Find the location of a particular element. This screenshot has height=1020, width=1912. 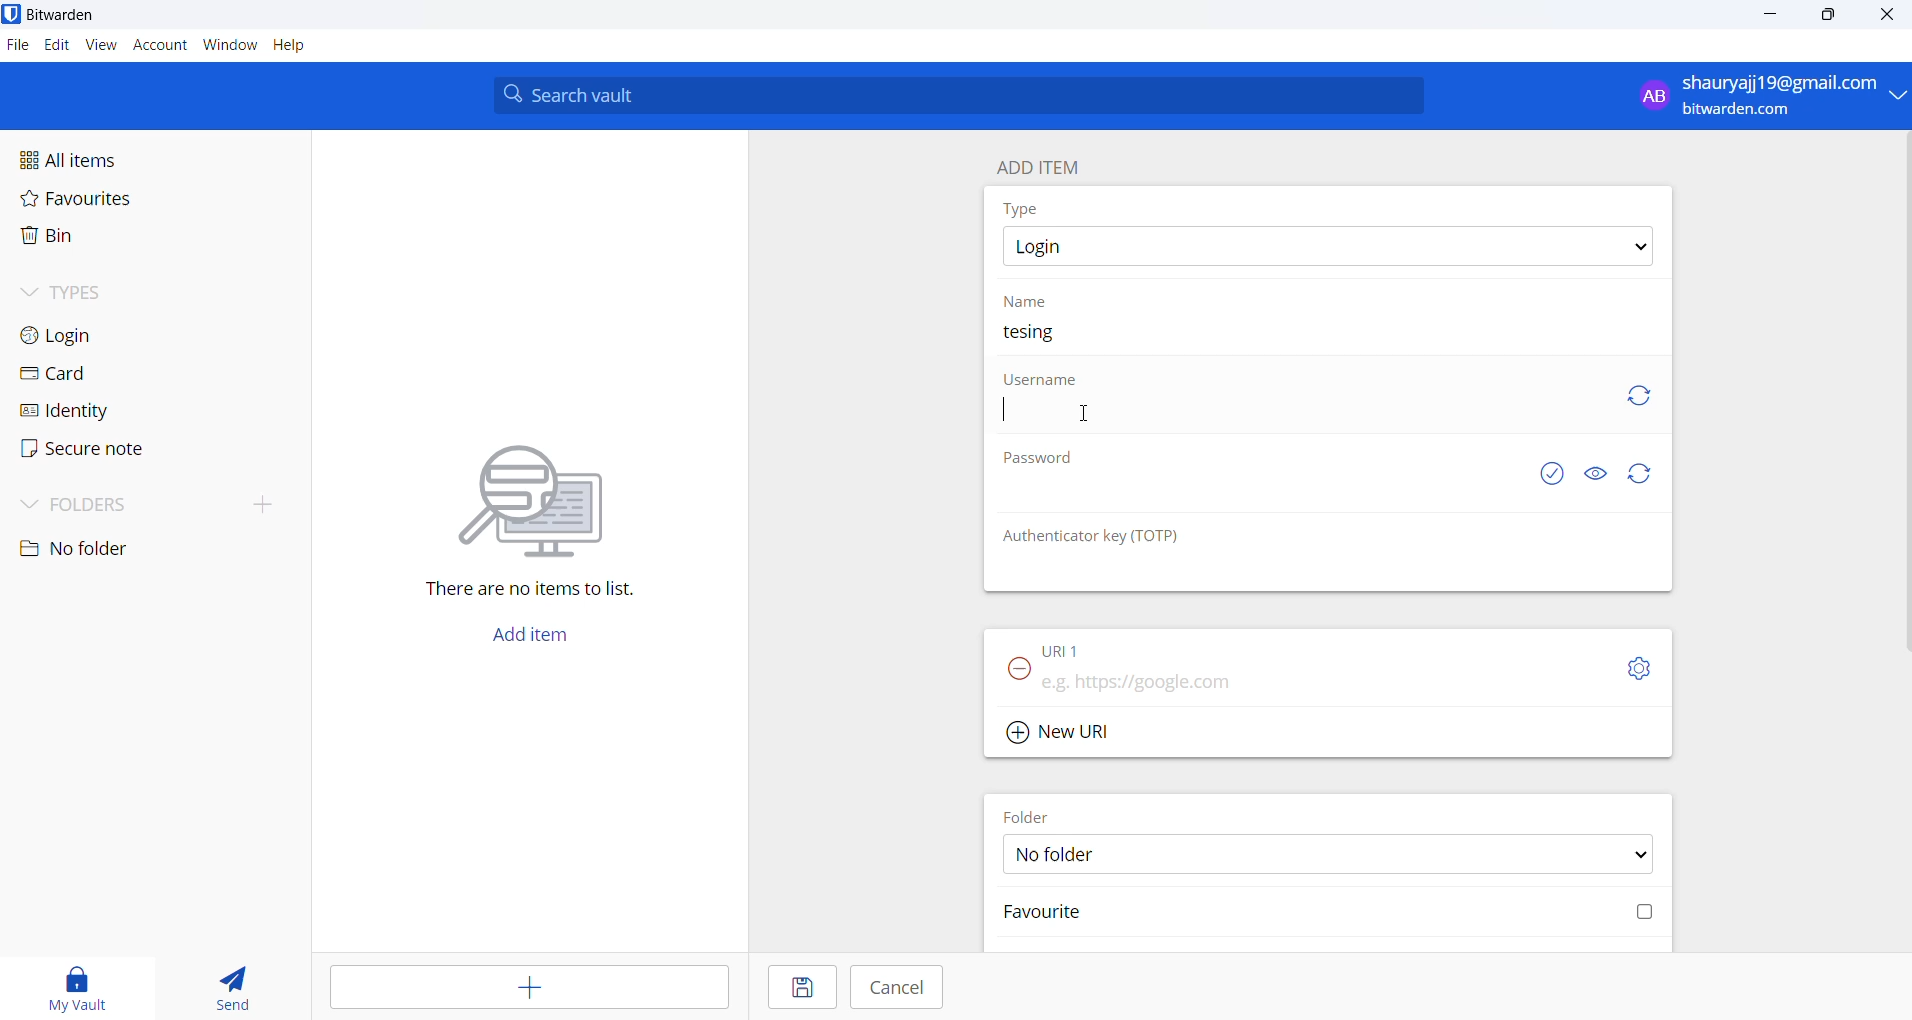

save is located at coordinates (800, 987).